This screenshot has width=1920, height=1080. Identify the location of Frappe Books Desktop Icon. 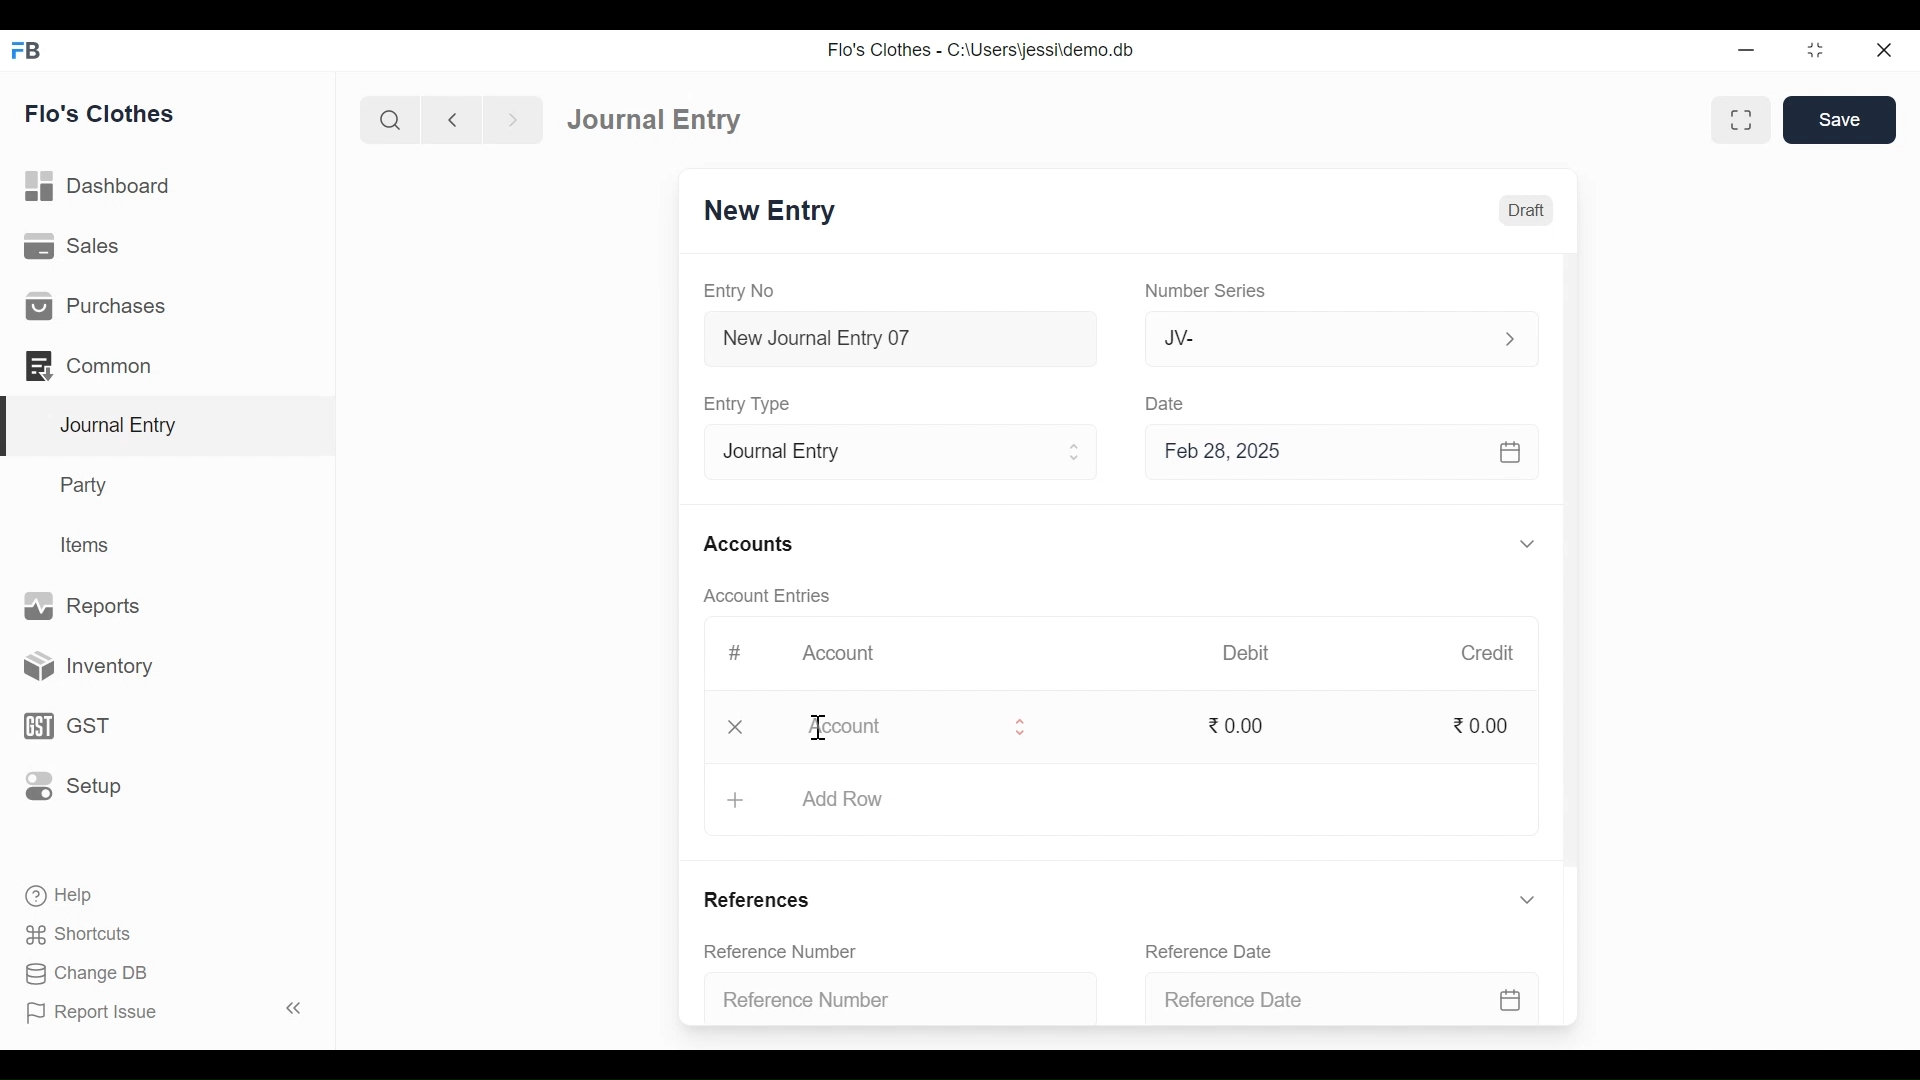
(27, 51).